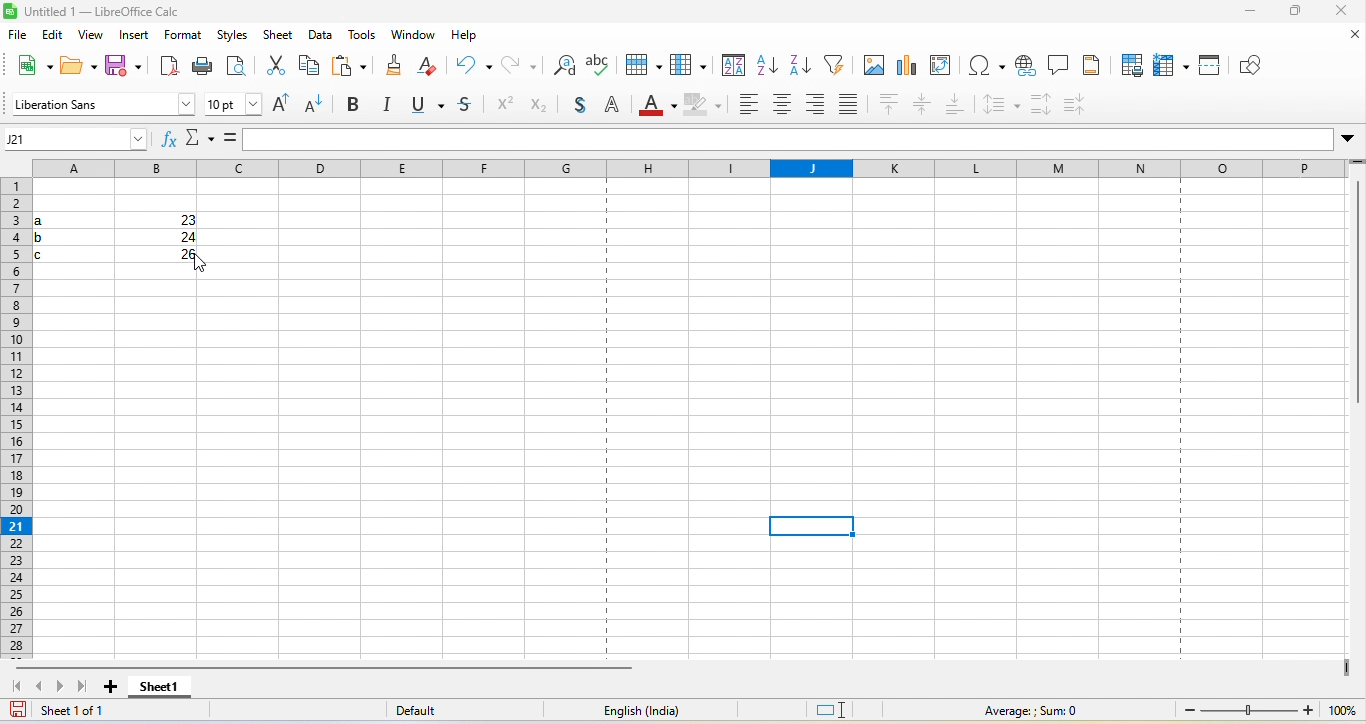 This screenshot has height=724, width=1366. Describe the element at coordinates (333, 670) in the screenshot. I see `horizontal scroll bar` at that location.